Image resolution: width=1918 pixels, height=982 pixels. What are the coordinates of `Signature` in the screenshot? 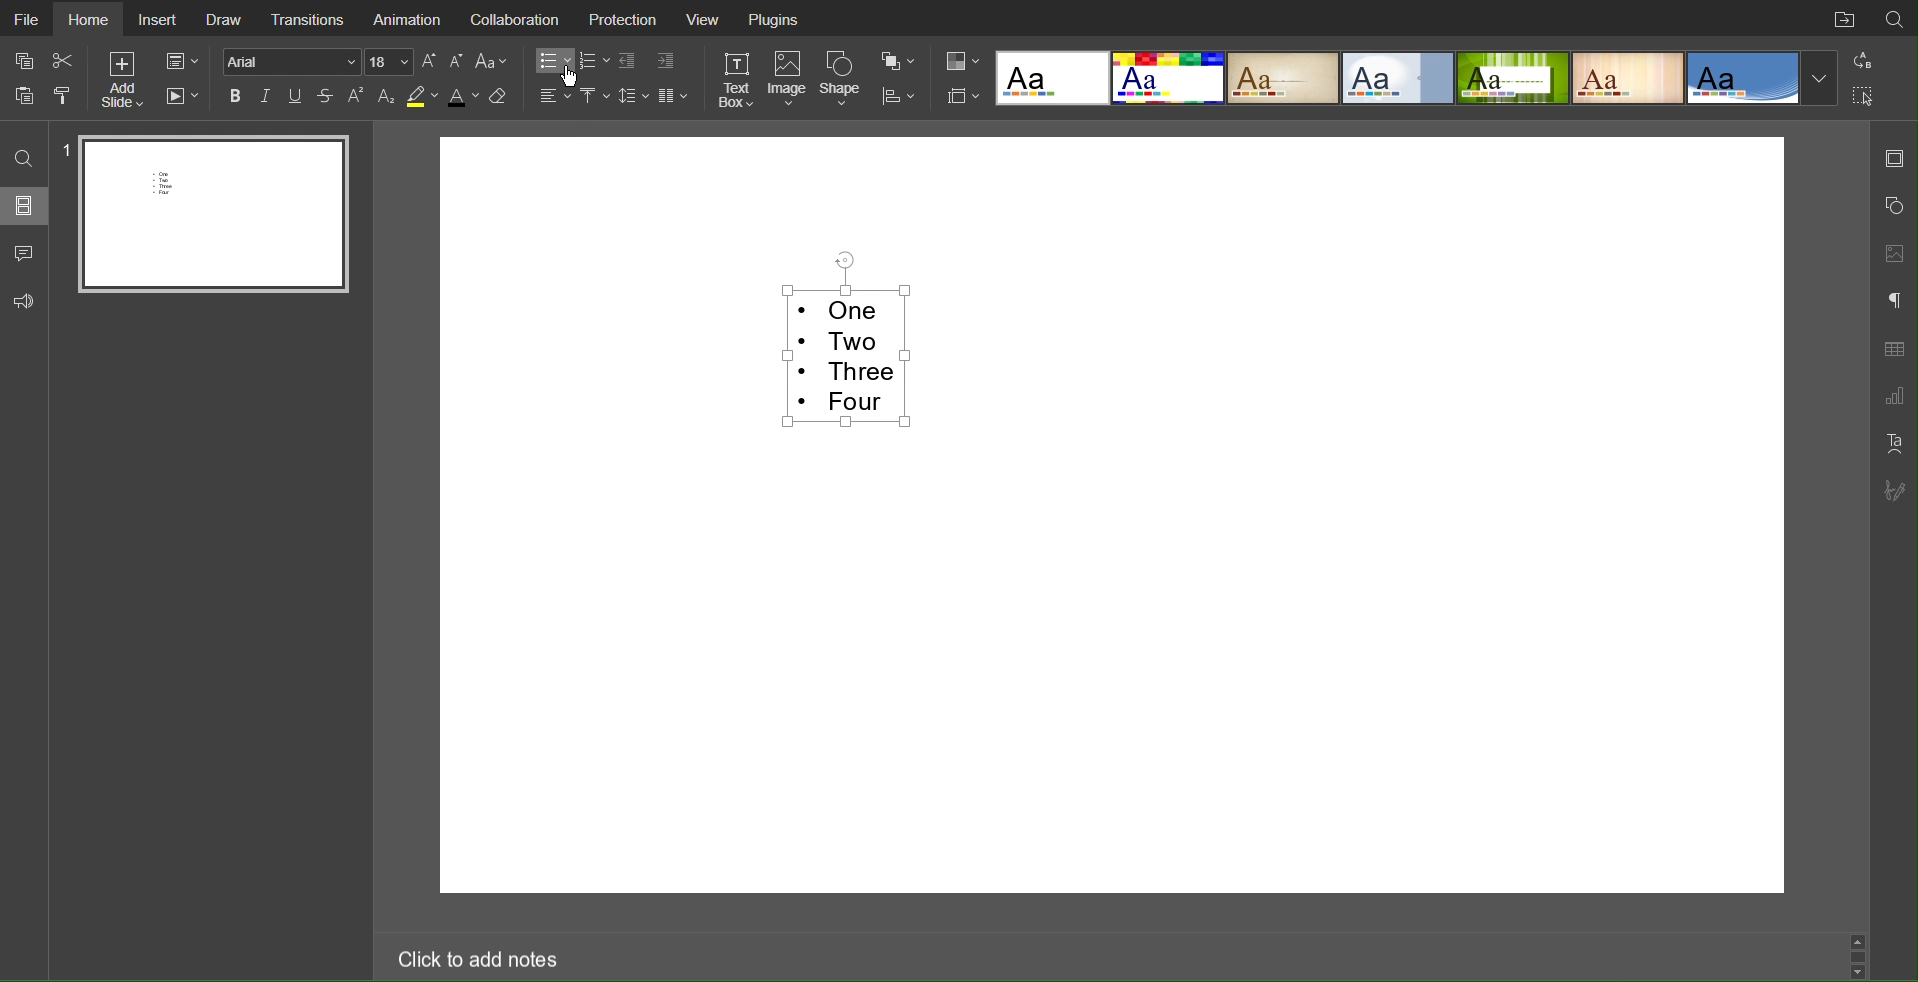 It's located at (1893, 487).